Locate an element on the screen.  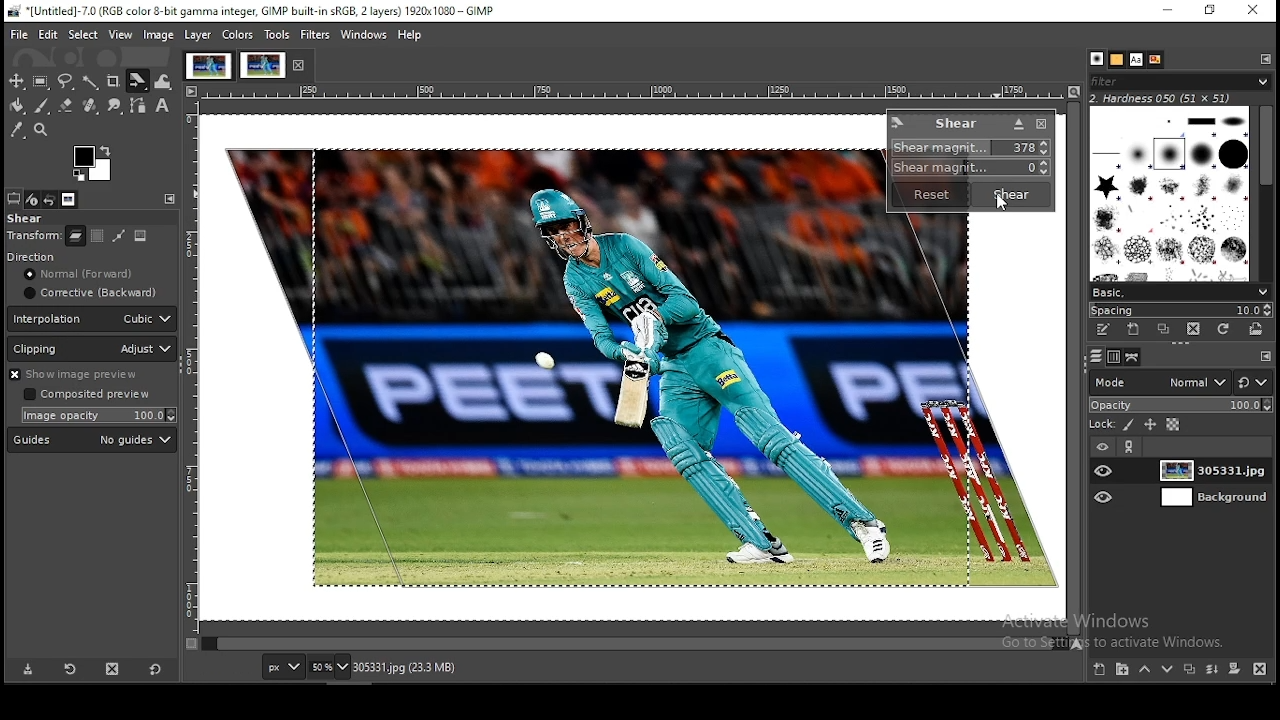
move layer one step down is located at coordinates (1169, 670).